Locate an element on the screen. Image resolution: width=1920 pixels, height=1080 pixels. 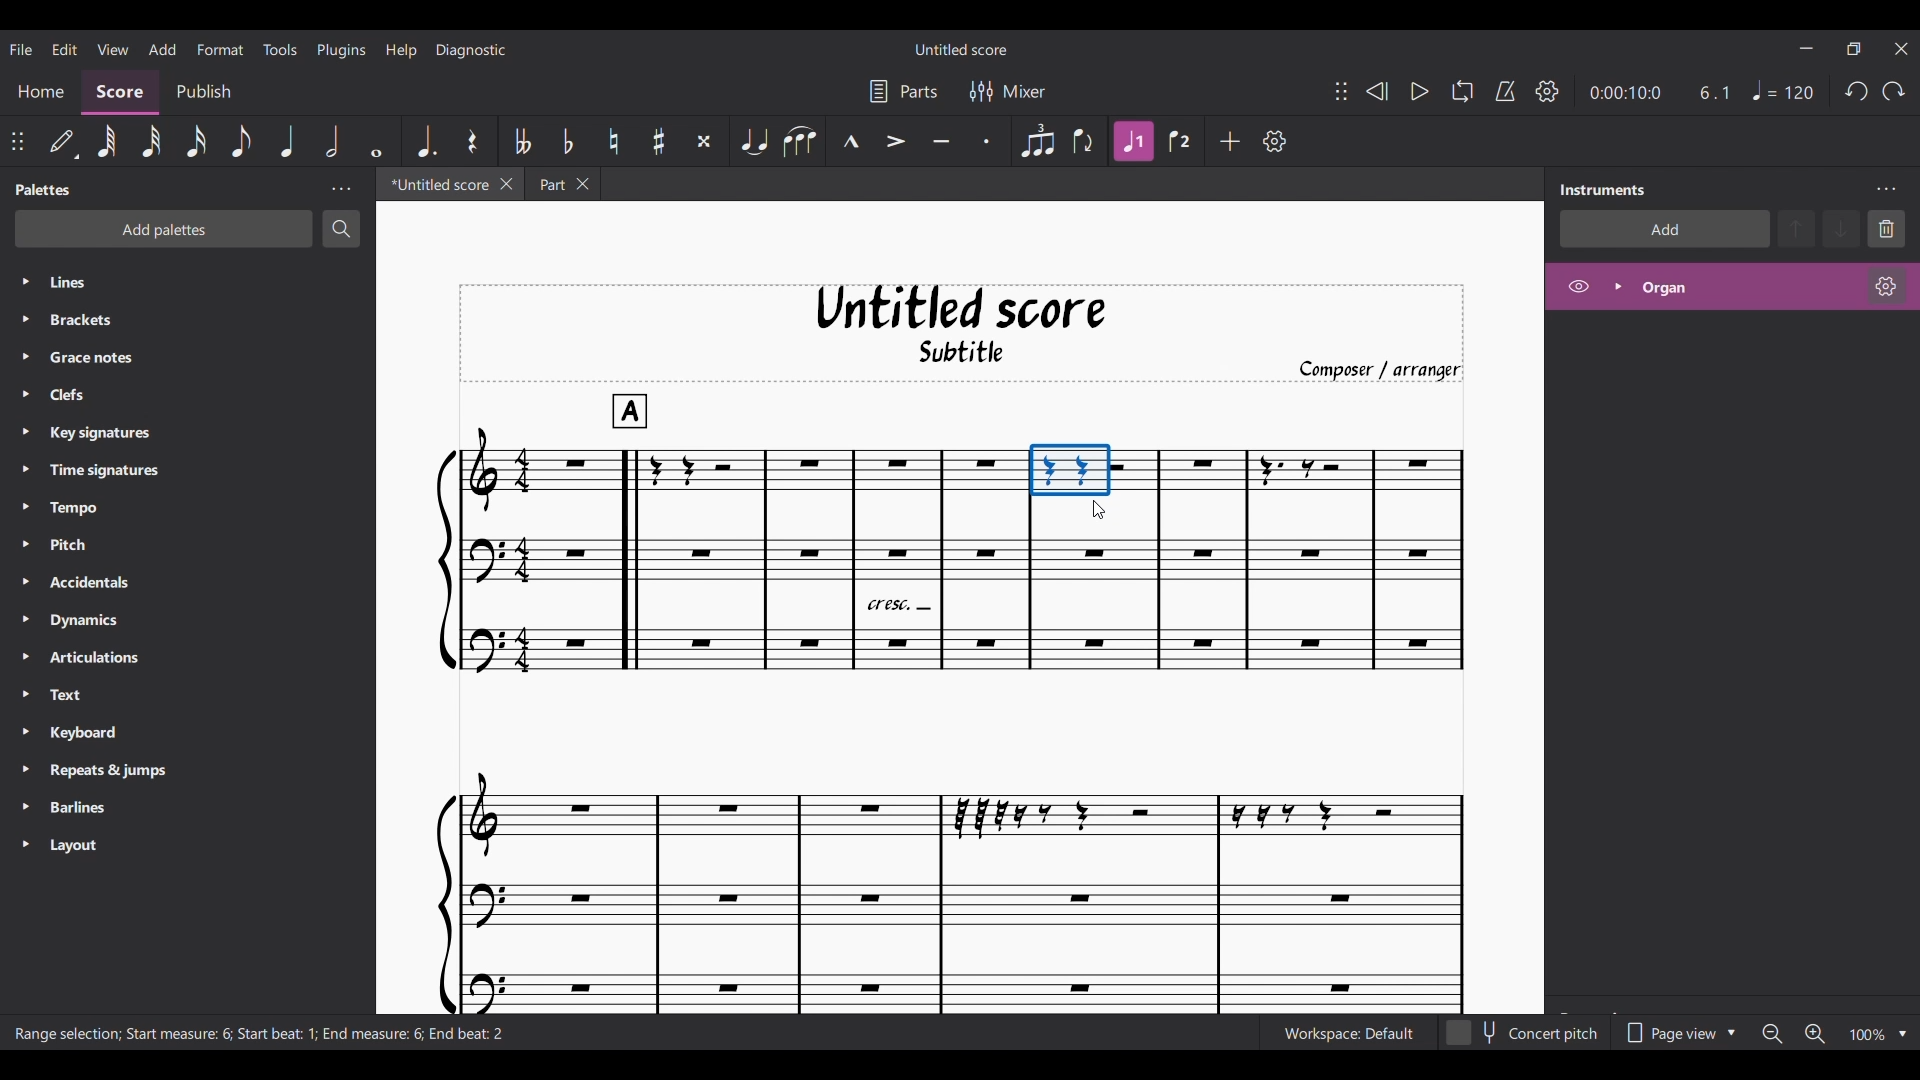
Close interface is located at coordinates (1901, 48).